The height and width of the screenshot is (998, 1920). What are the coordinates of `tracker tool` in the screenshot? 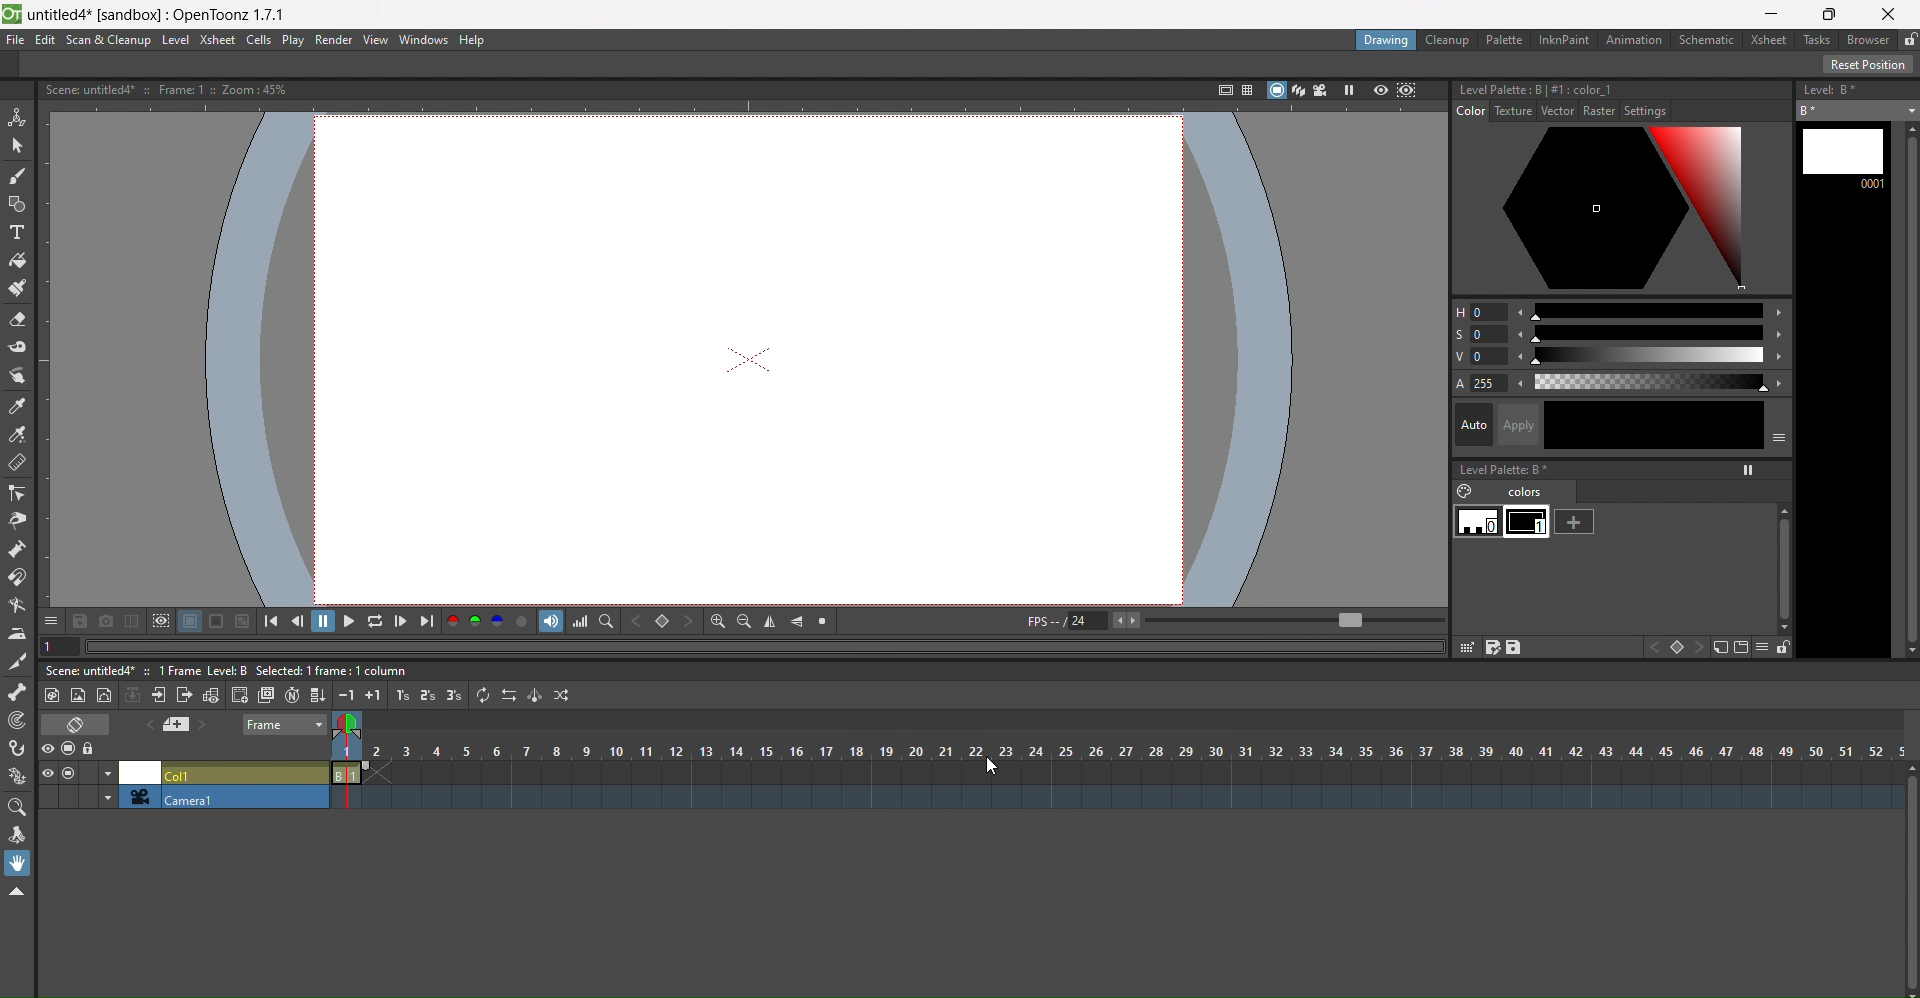 It's located at (17, 722).